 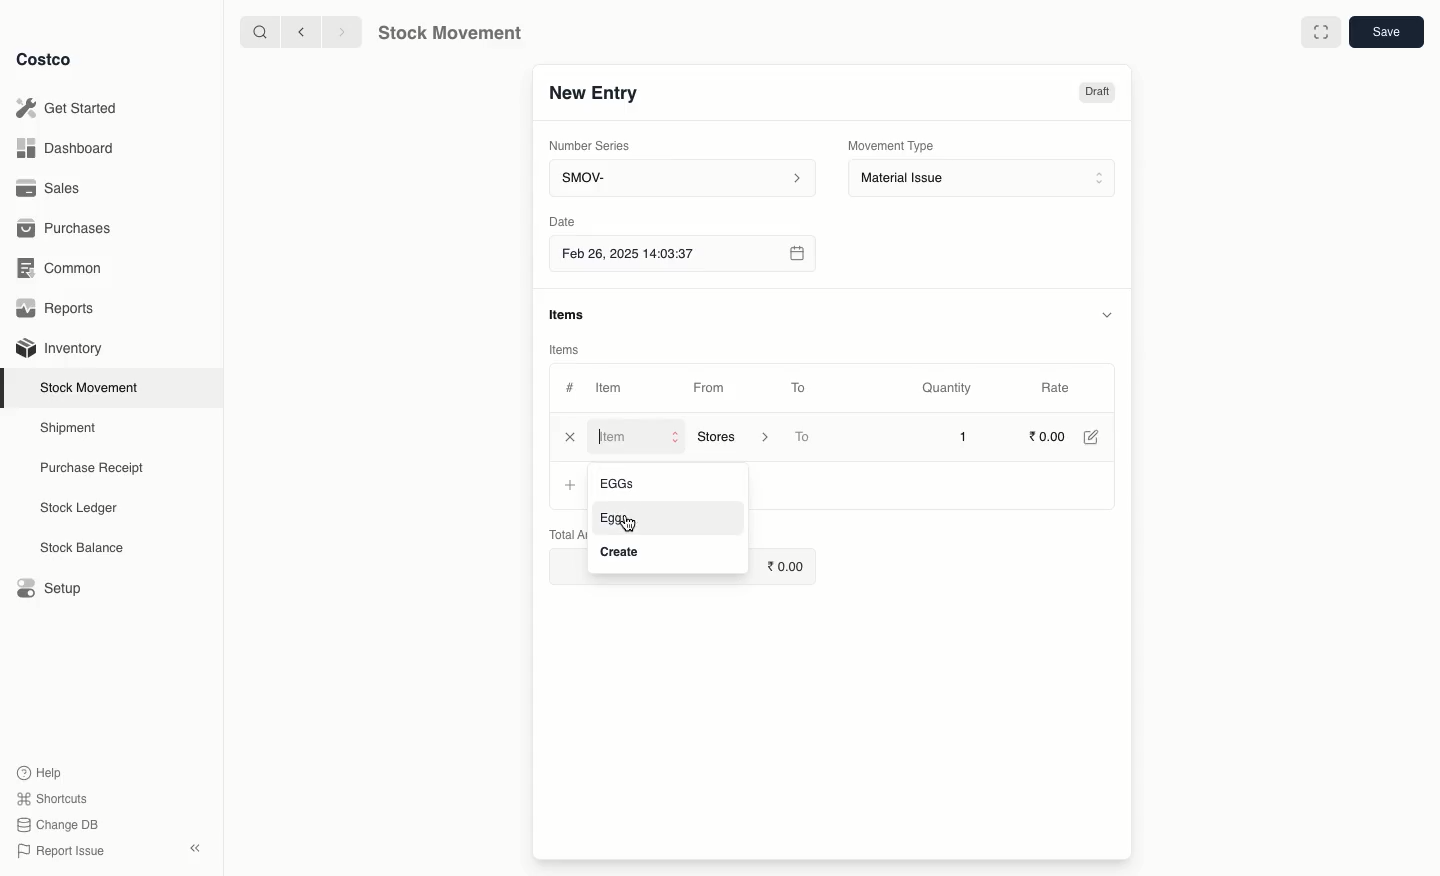 I want to click on Stock Movement, so click(x=93, y=387).